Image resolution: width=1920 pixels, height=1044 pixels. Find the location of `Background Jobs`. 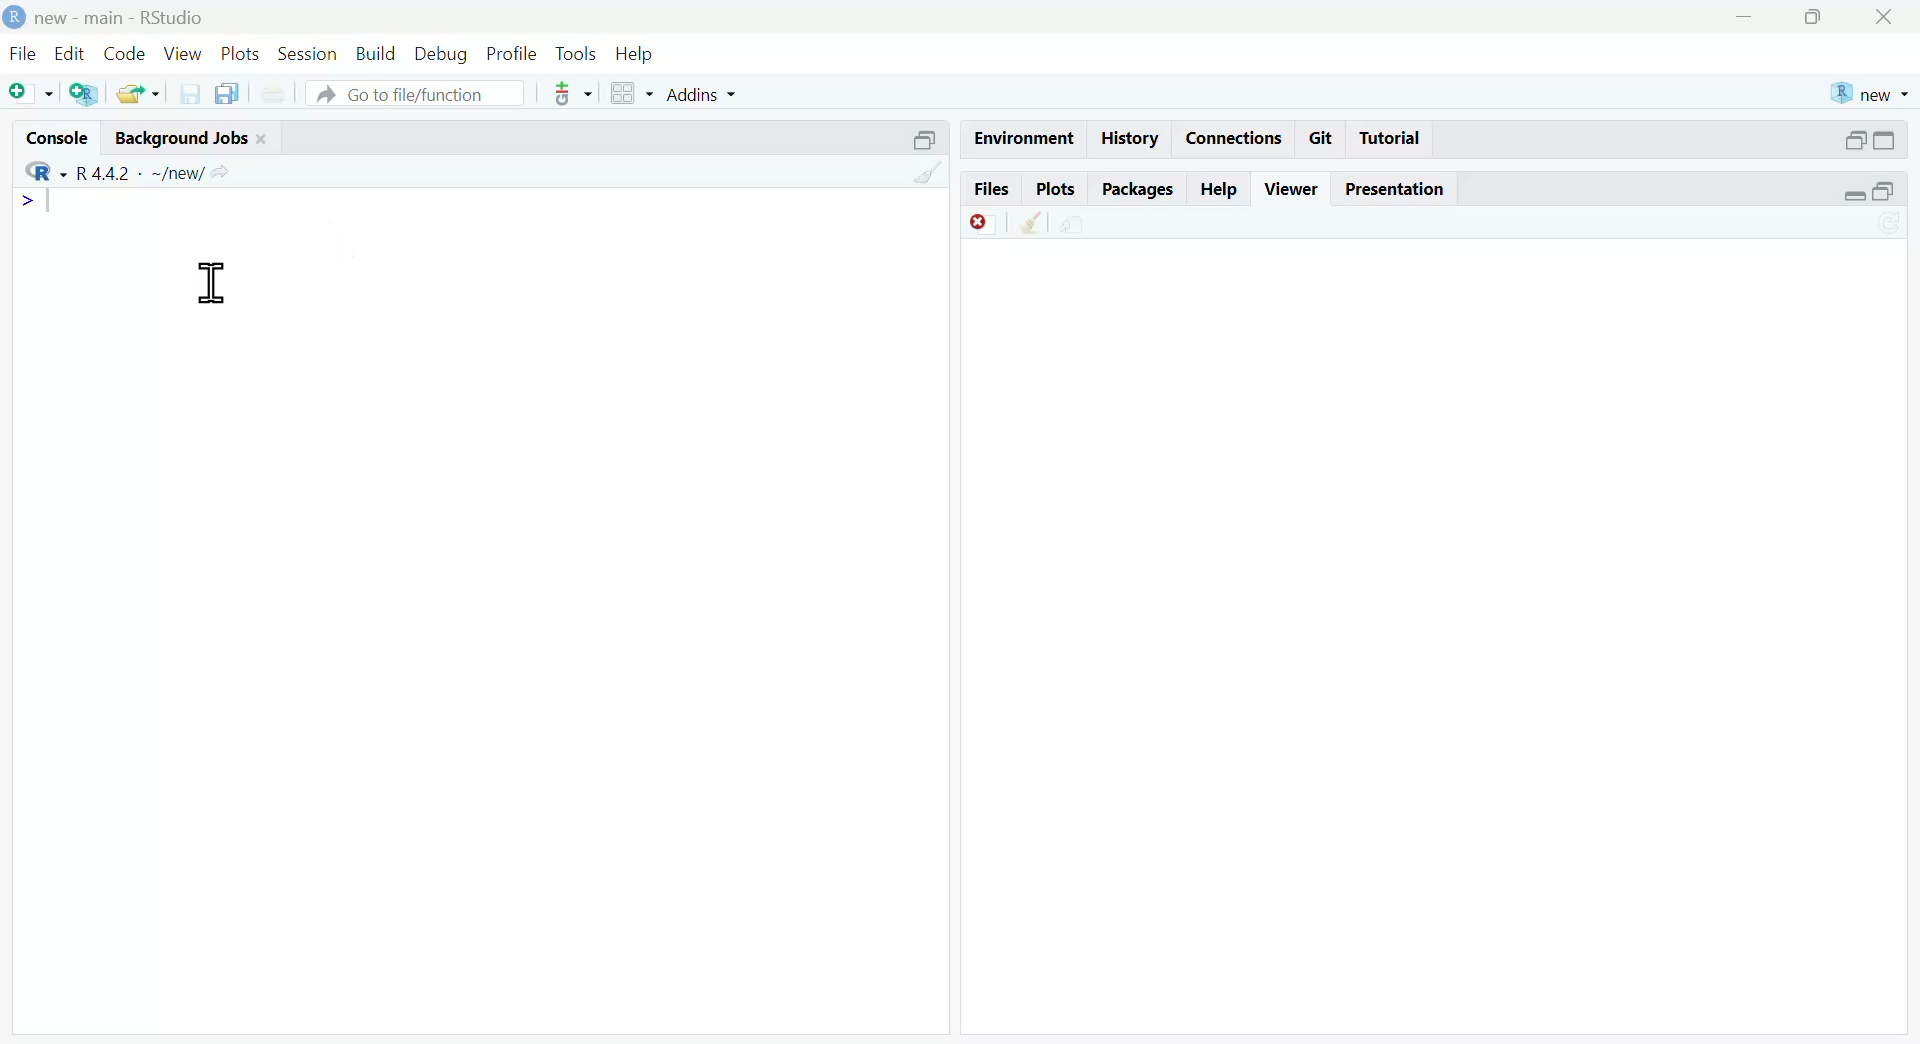

Background Jobs is located at coordinates (194, 139).